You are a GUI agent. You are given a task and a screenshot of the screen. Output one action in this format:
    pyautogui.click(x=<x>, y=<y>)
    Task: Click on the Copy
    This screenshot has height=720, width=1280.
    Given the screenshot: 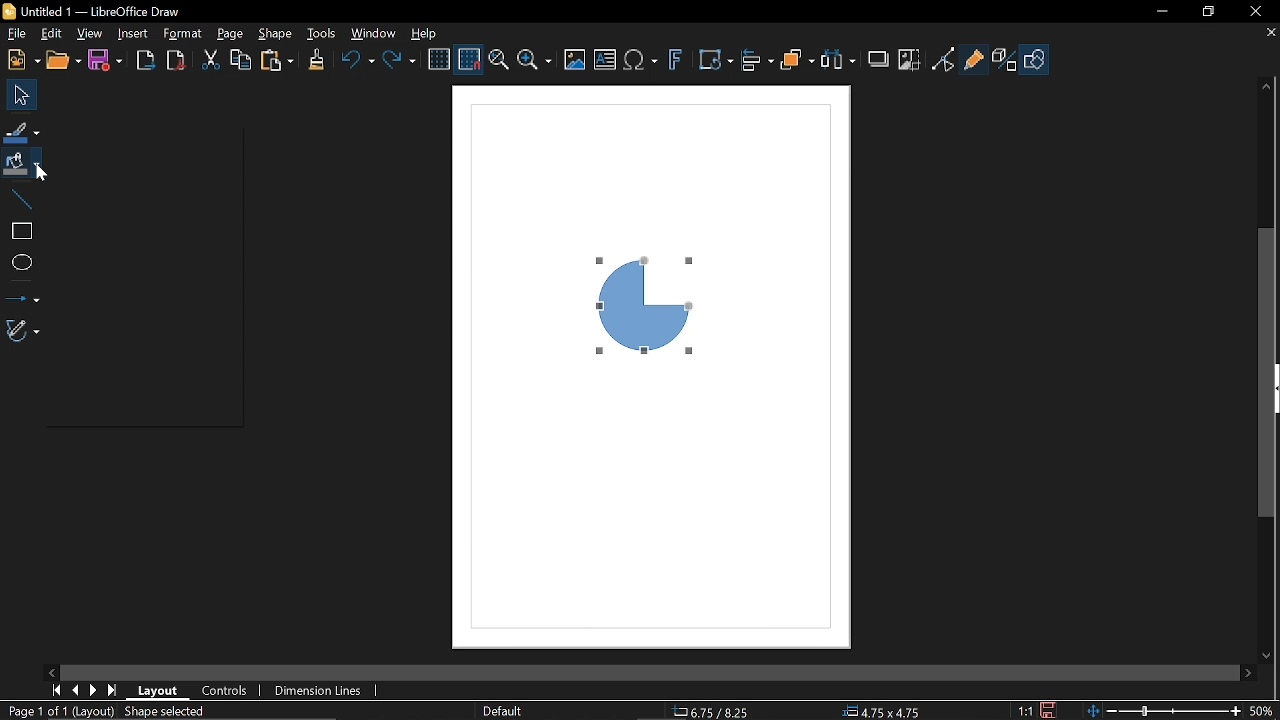 What is the action you would take?
    pyautogui.click(x=241, y=61)
    